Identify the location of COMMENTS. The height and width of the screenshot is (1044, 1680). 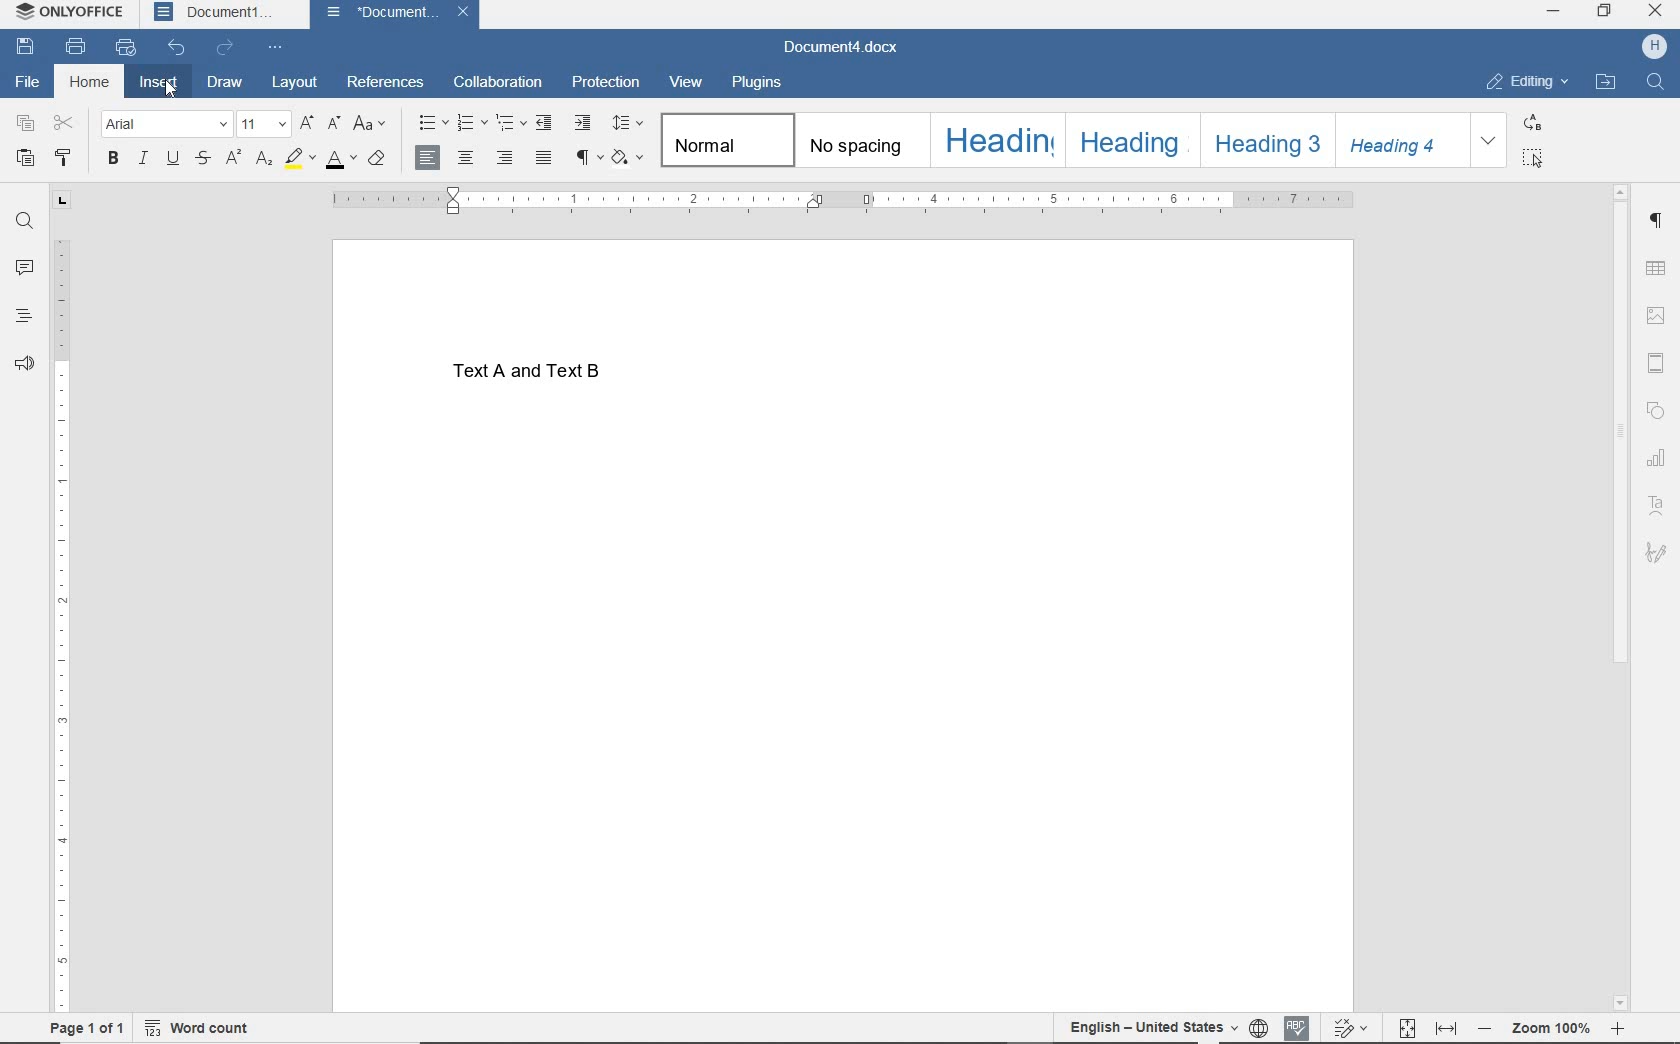
(25, 265).